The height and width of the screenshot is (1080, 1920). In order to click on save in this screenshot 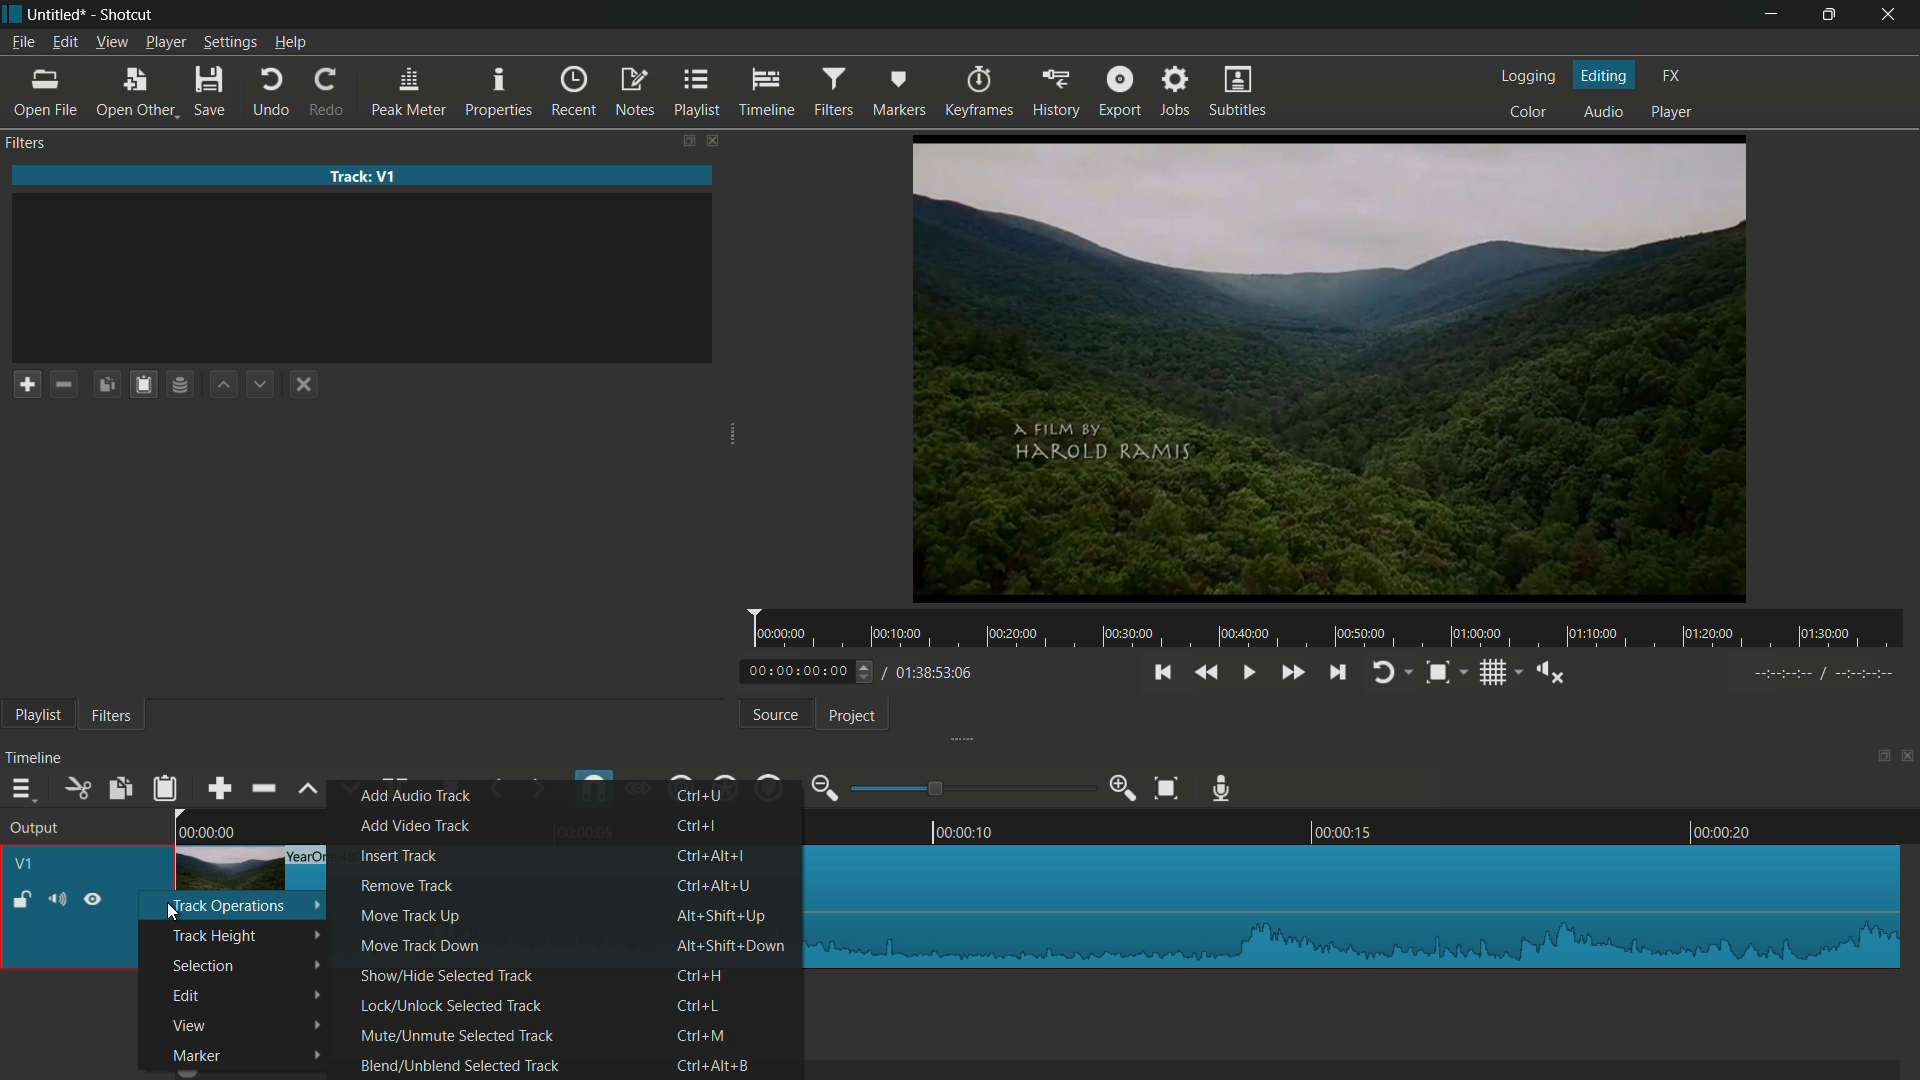, I will do `click(209, 93)`.